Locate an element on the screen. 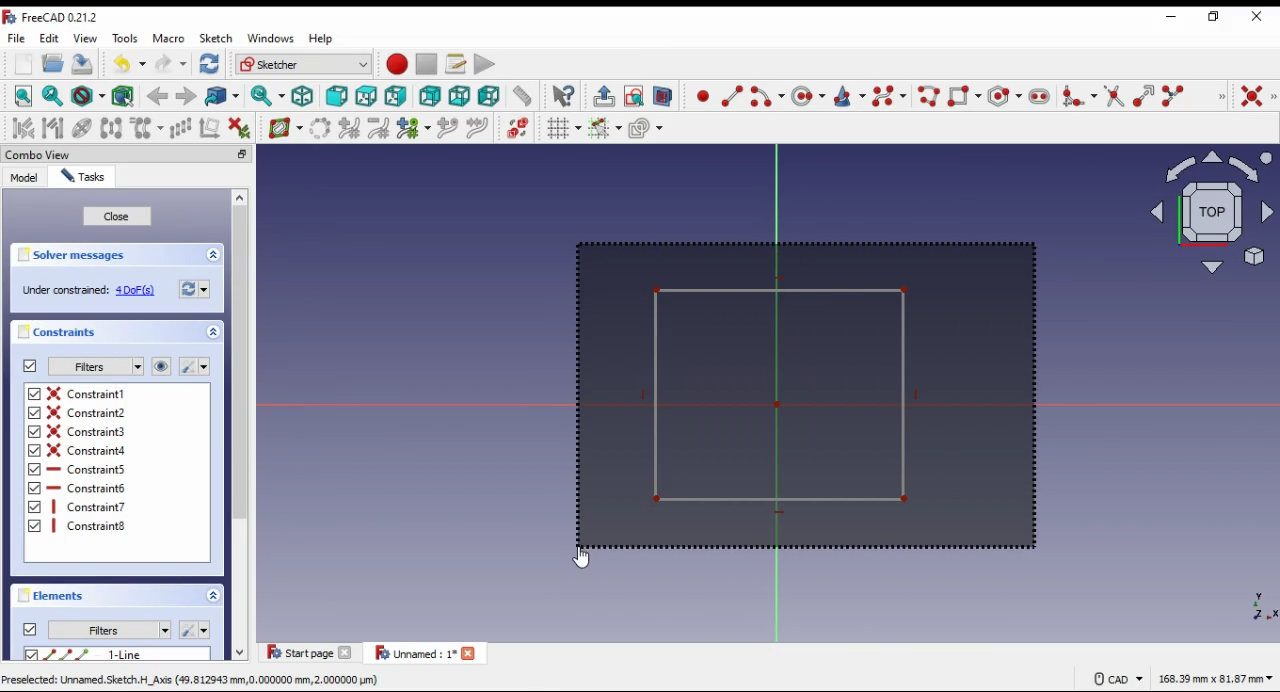  sketcher geometries is located at coordinates (1221, 95).